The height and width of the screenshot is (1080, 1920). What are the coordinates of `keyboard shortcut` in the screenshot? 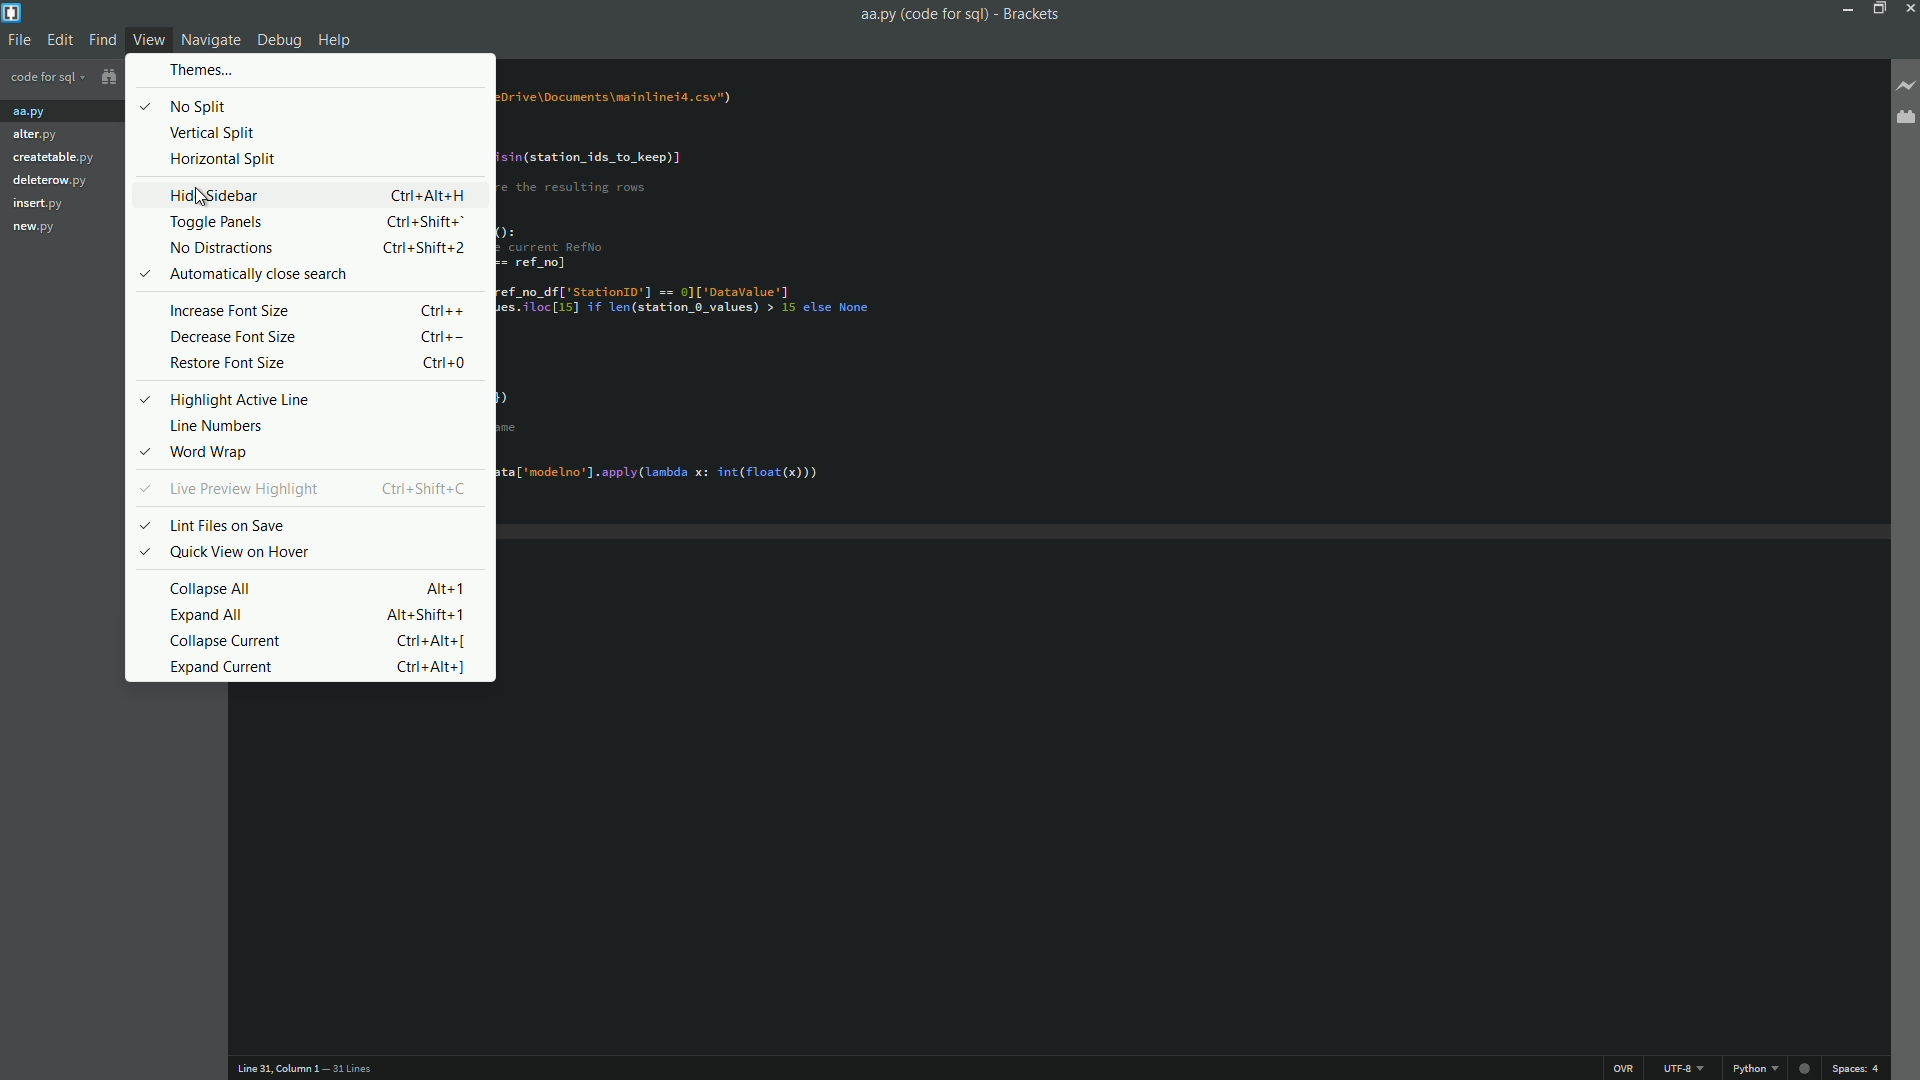 It's located at (443, 588).